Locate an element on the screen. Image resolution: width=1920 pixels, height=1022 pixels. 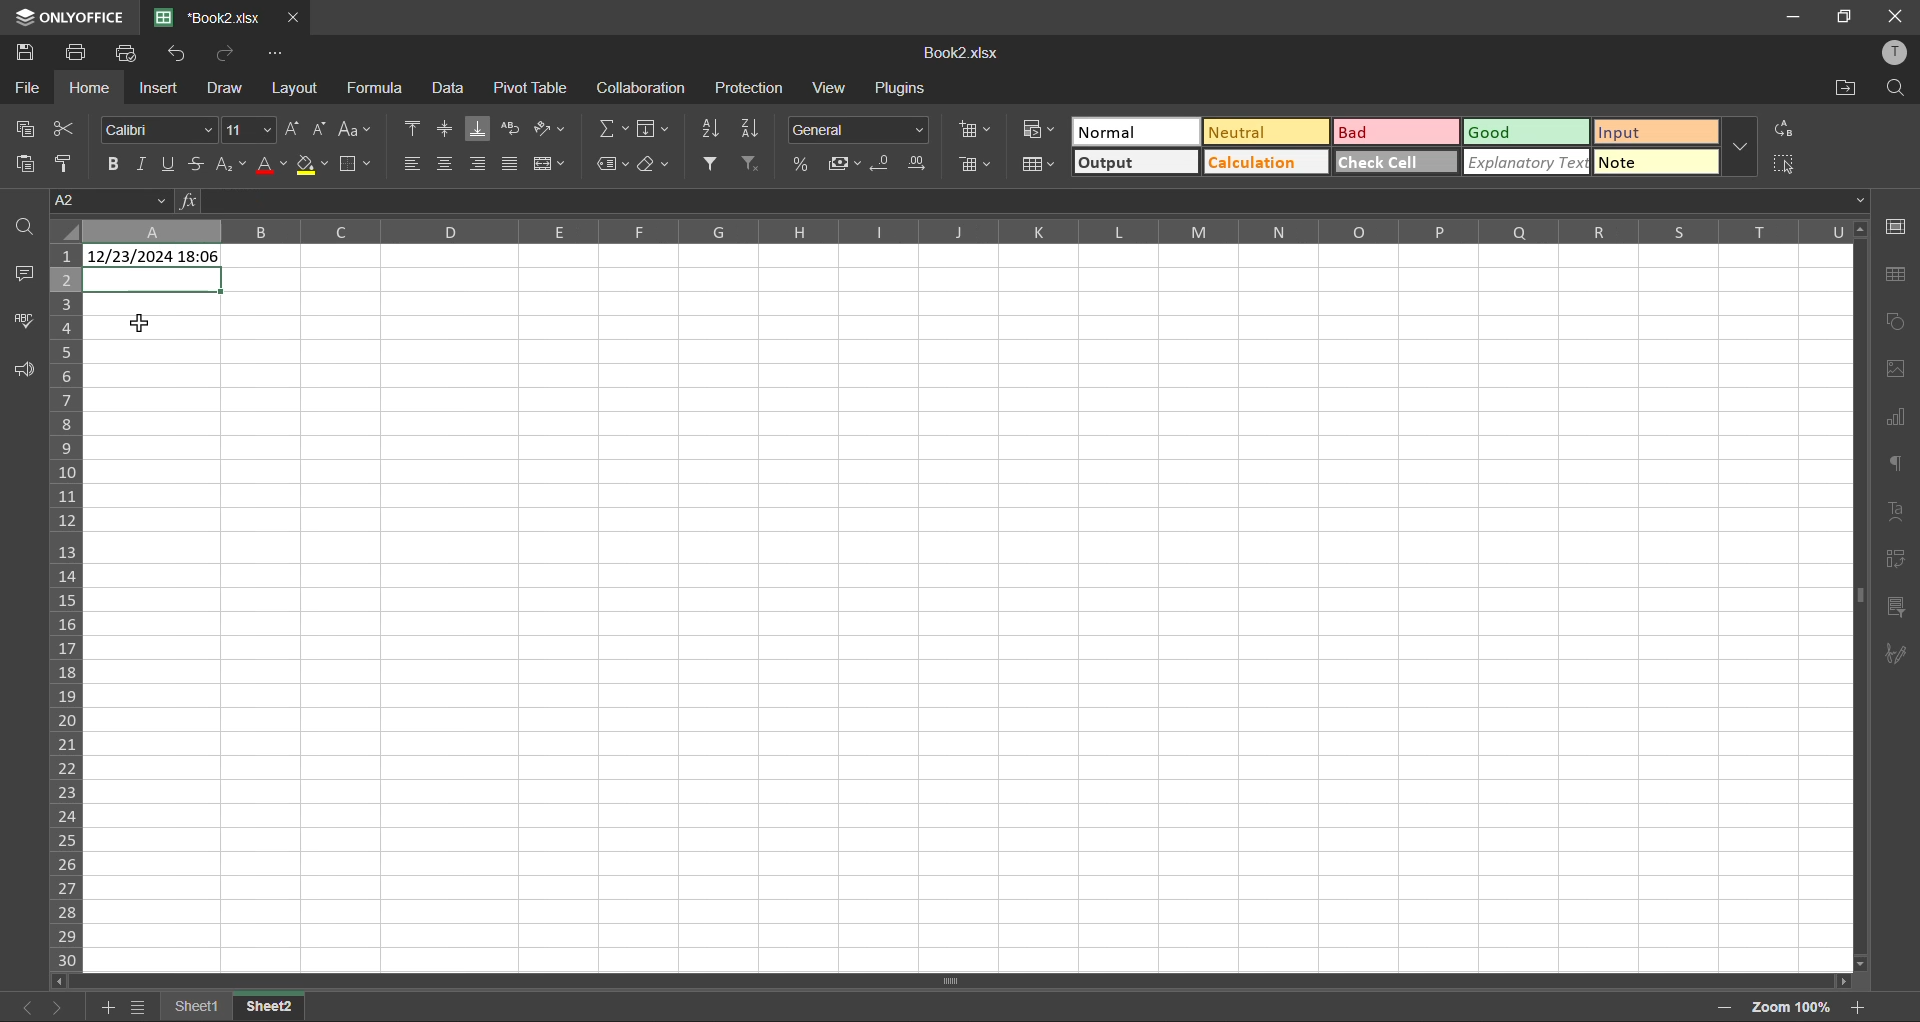
summation is located at coordinates (617, 128).